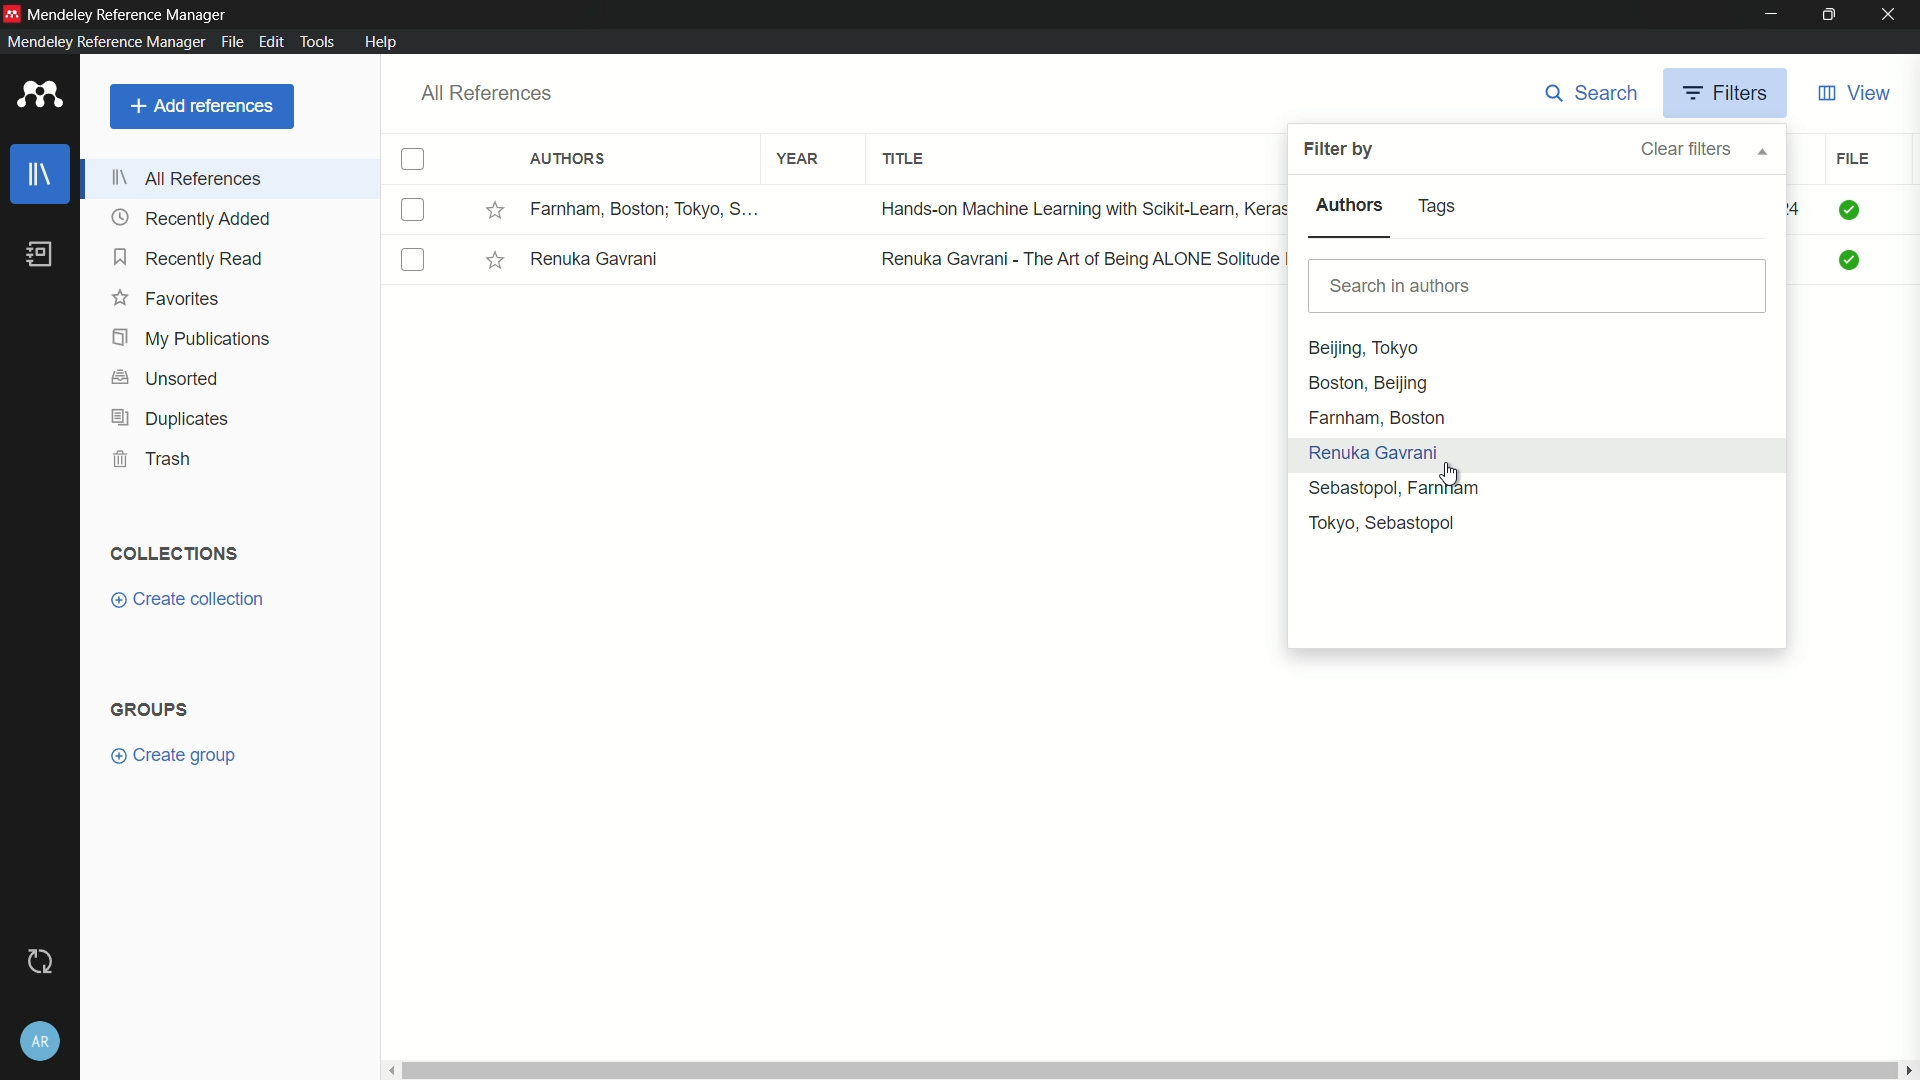 This screenshot has width=1920, height=1080. I want to click on groups, so click(149, 709).